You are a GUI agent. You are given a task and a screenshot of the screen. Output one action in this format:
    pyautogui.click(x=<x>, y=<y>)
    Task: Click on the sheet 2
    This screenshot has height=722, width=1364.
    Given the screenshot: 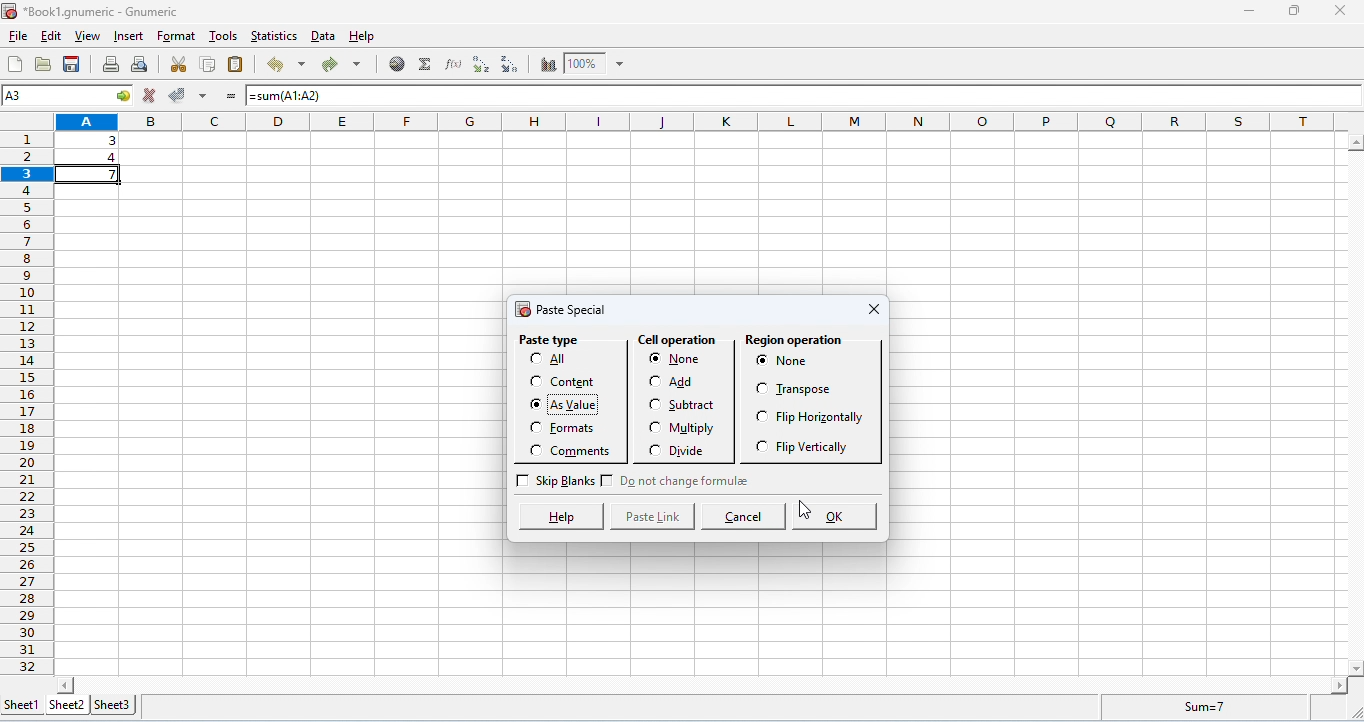 What is the action you would take?
    pyautogui.click(x=66, y=705)
    